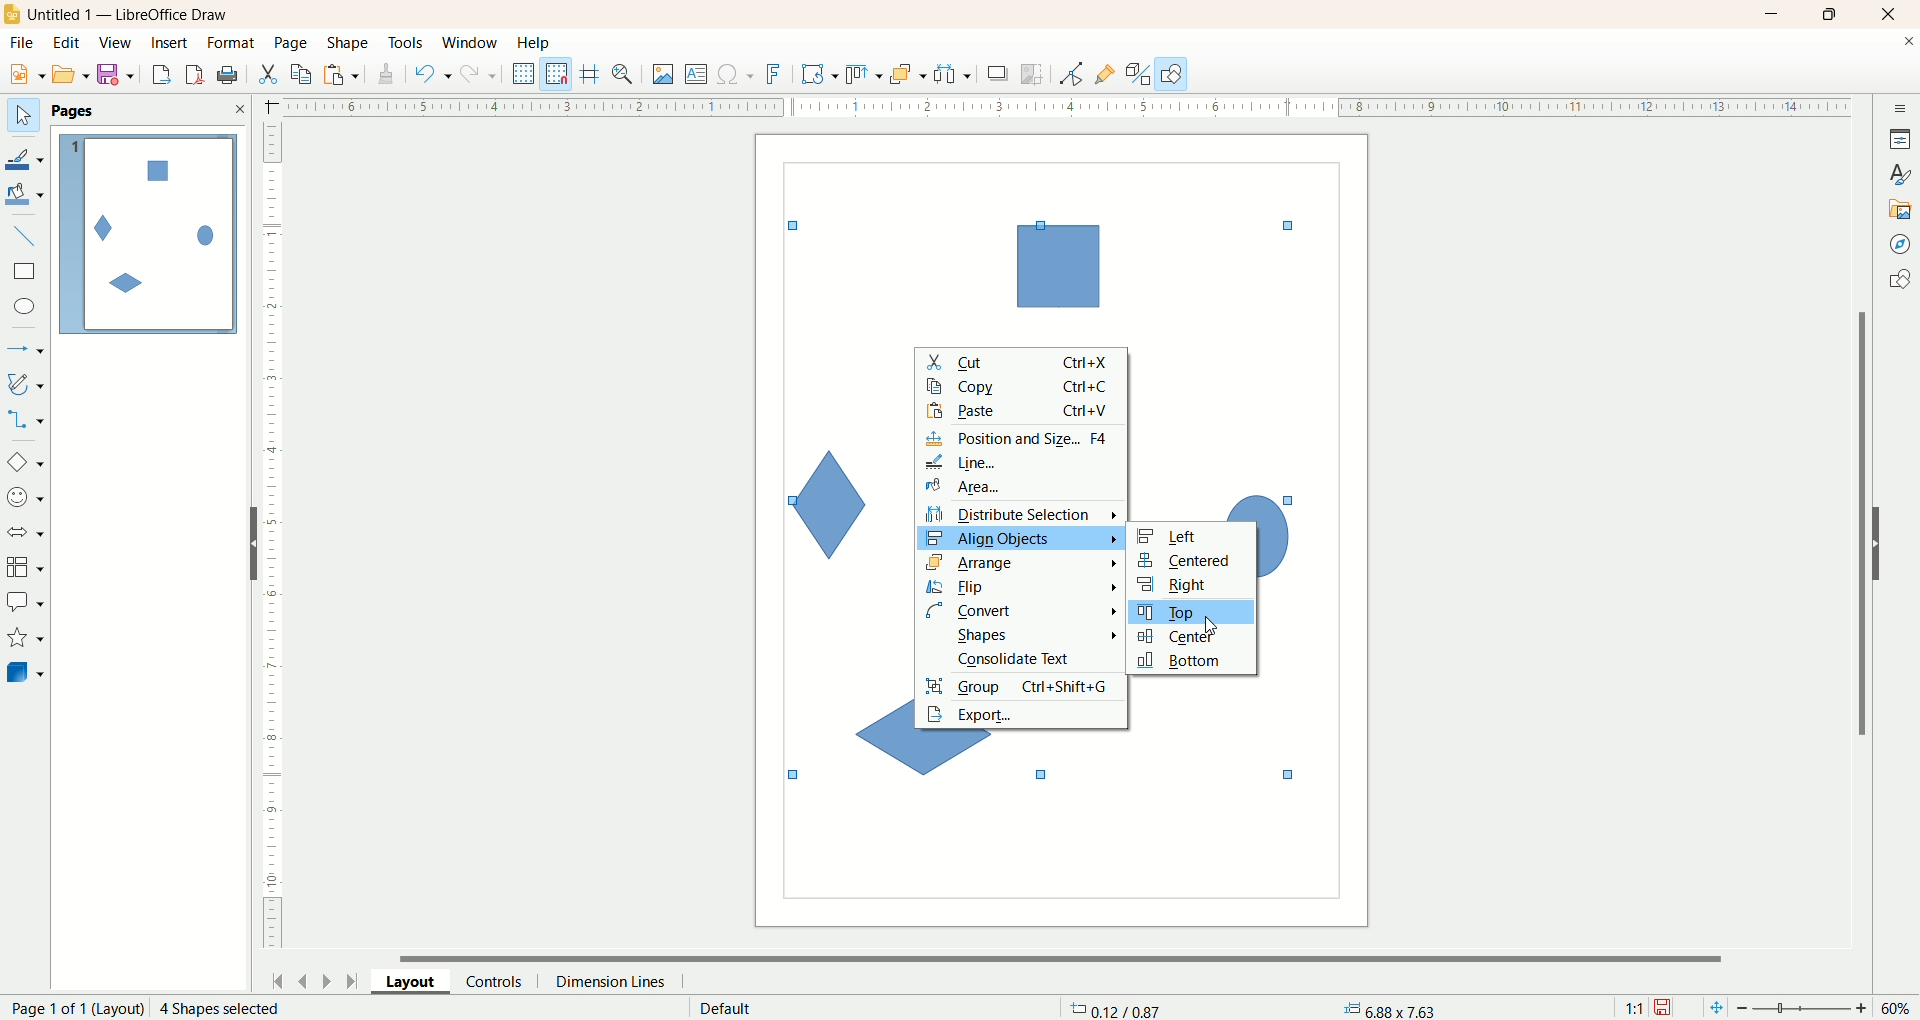 The height and width of the screenshot is (1020, 1920). What do you see at coordinates (954, 74) in the screenshot?
I see `select at least three objects to distribute` at bounding box center [954, 74].